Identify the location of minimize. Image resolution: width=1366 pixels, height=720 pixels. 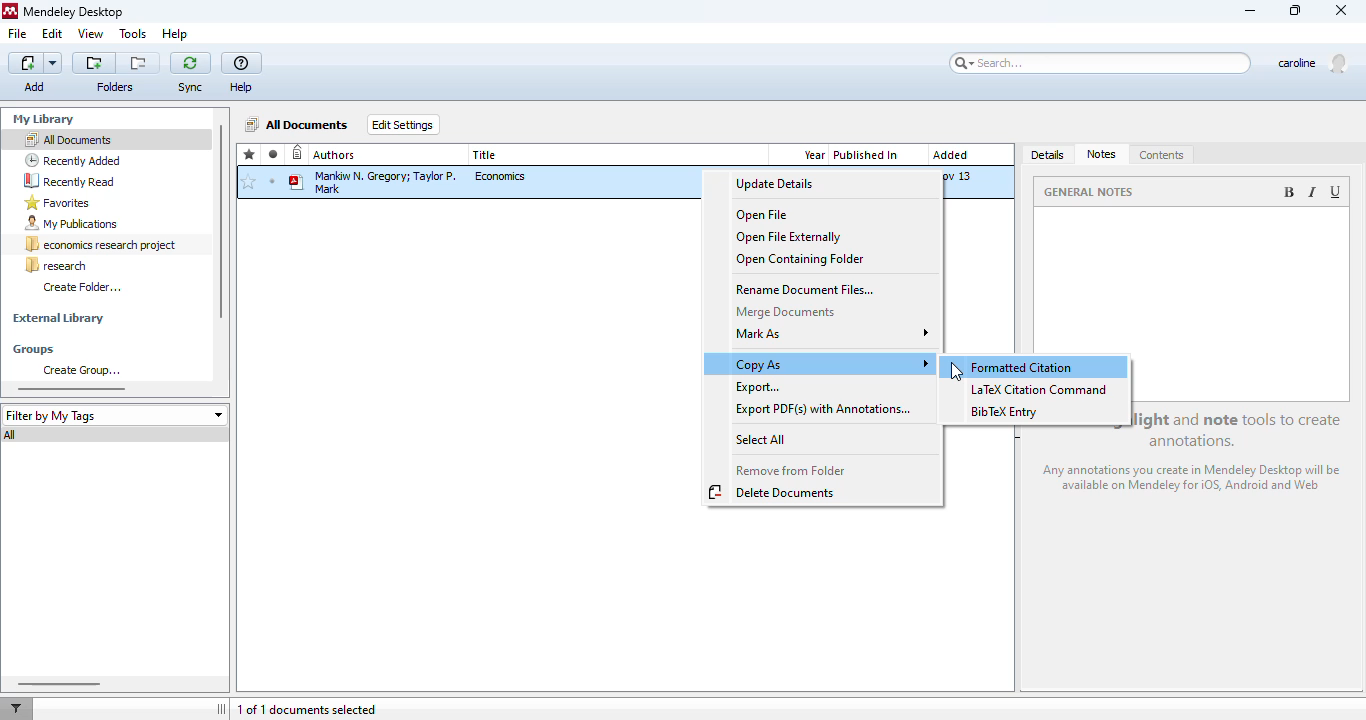
(1251, 12).